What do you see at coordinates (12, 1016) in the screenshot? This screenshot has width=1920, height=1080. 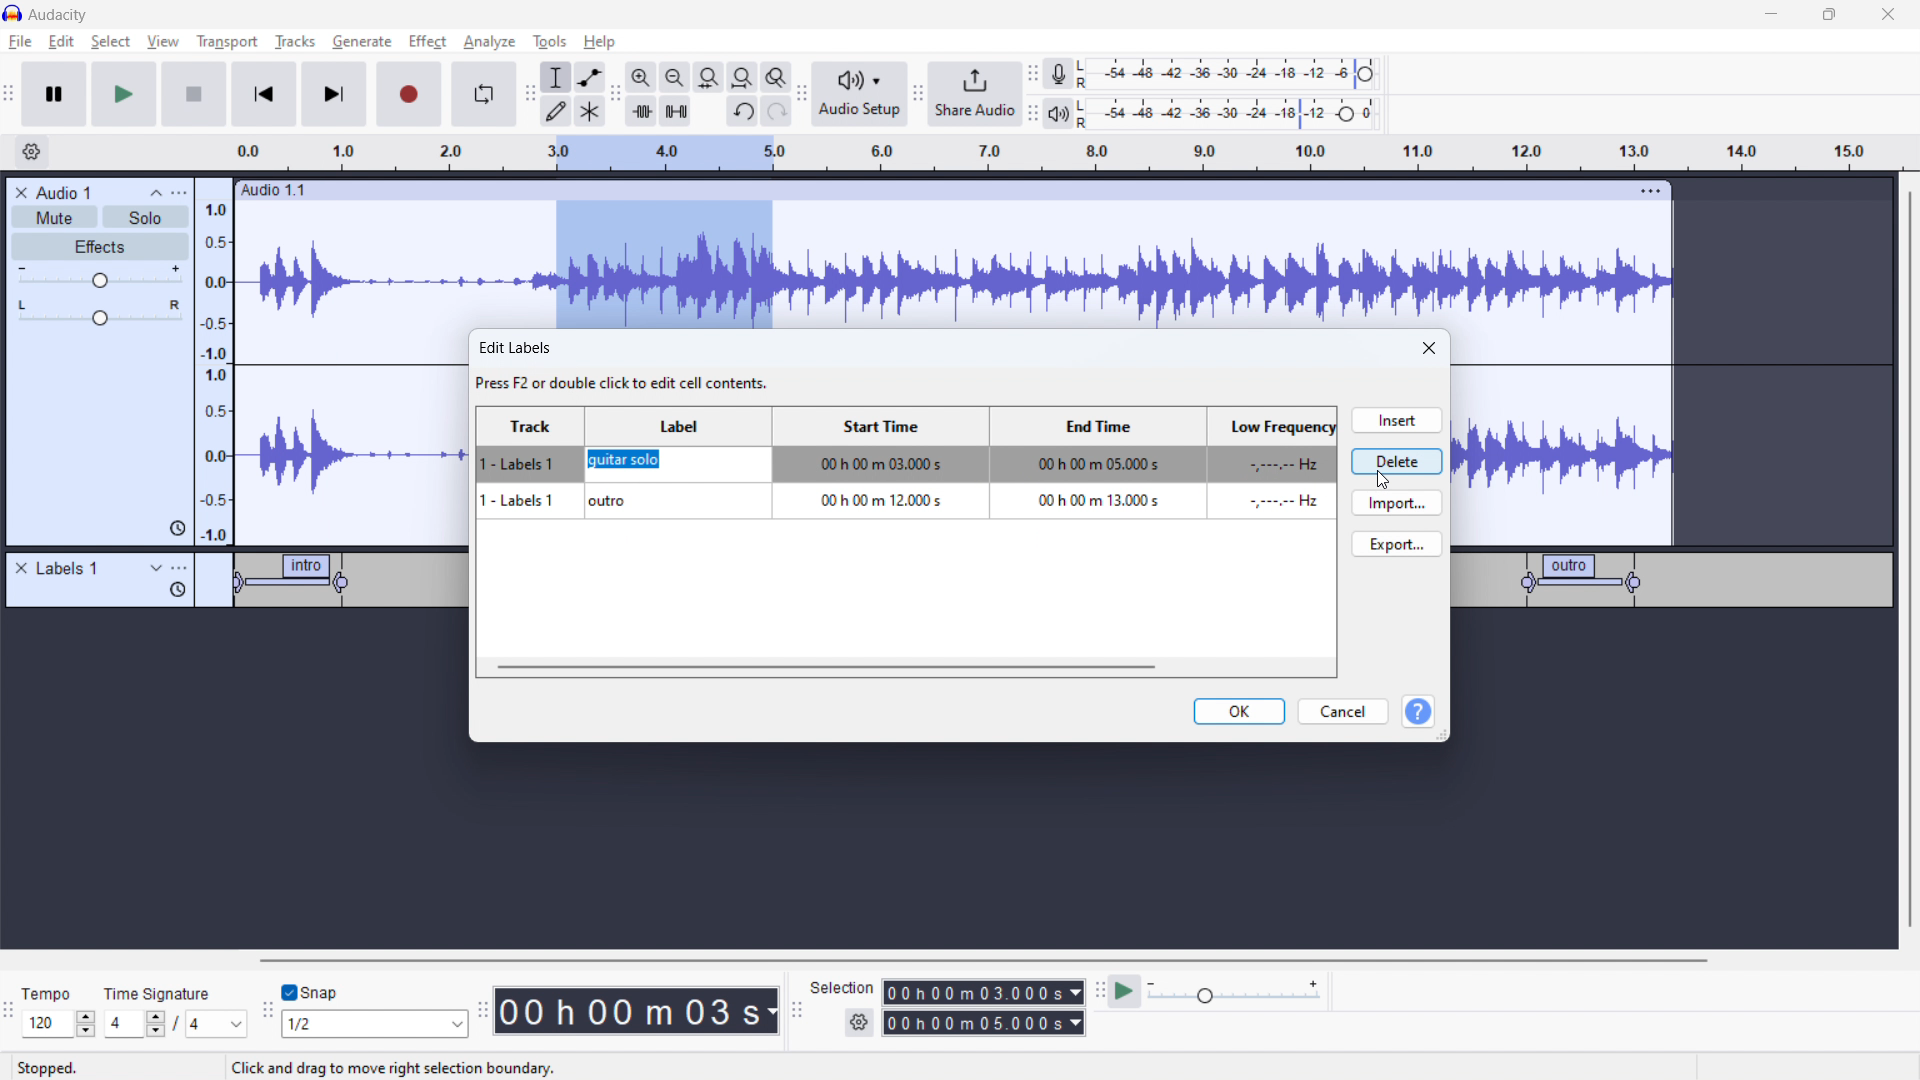 I see `time signature toolbar` at bounding box center [12, 1016].